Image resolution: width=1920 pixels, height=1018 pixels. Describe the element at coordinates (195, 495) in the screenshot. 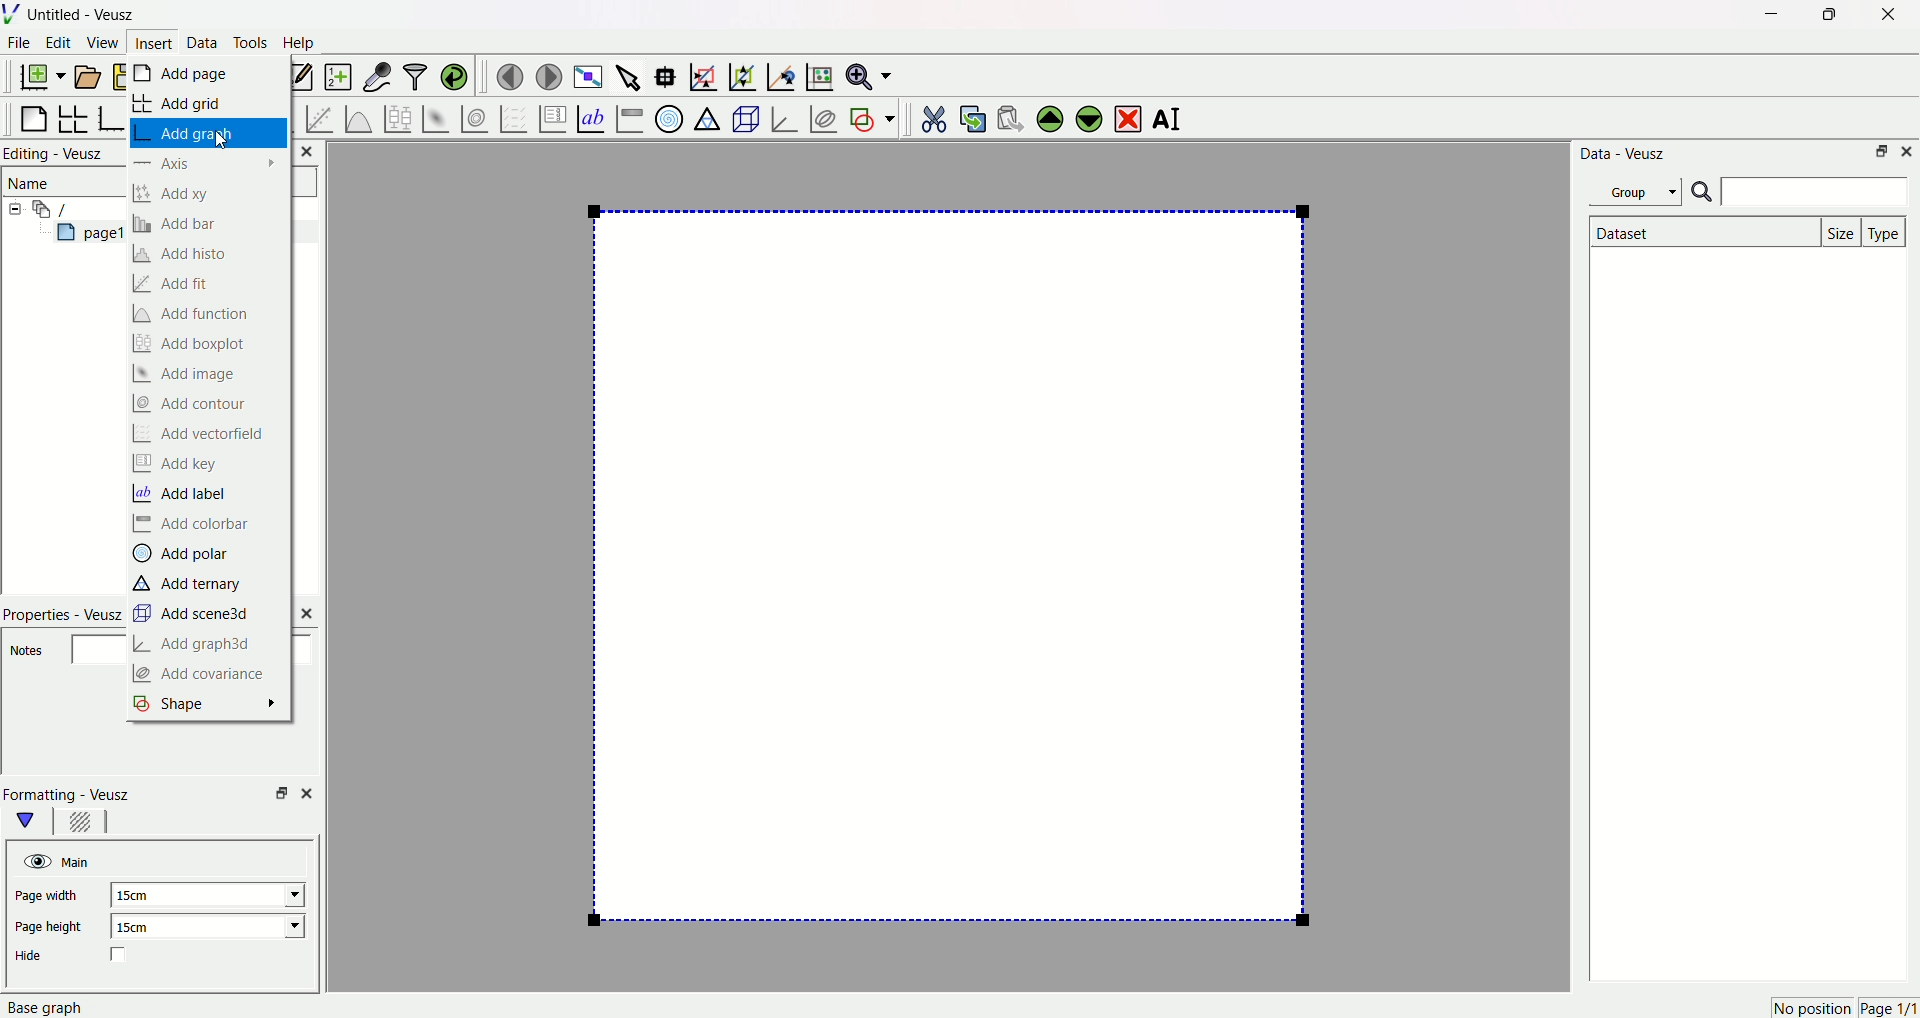

I see `Add label` at that location.